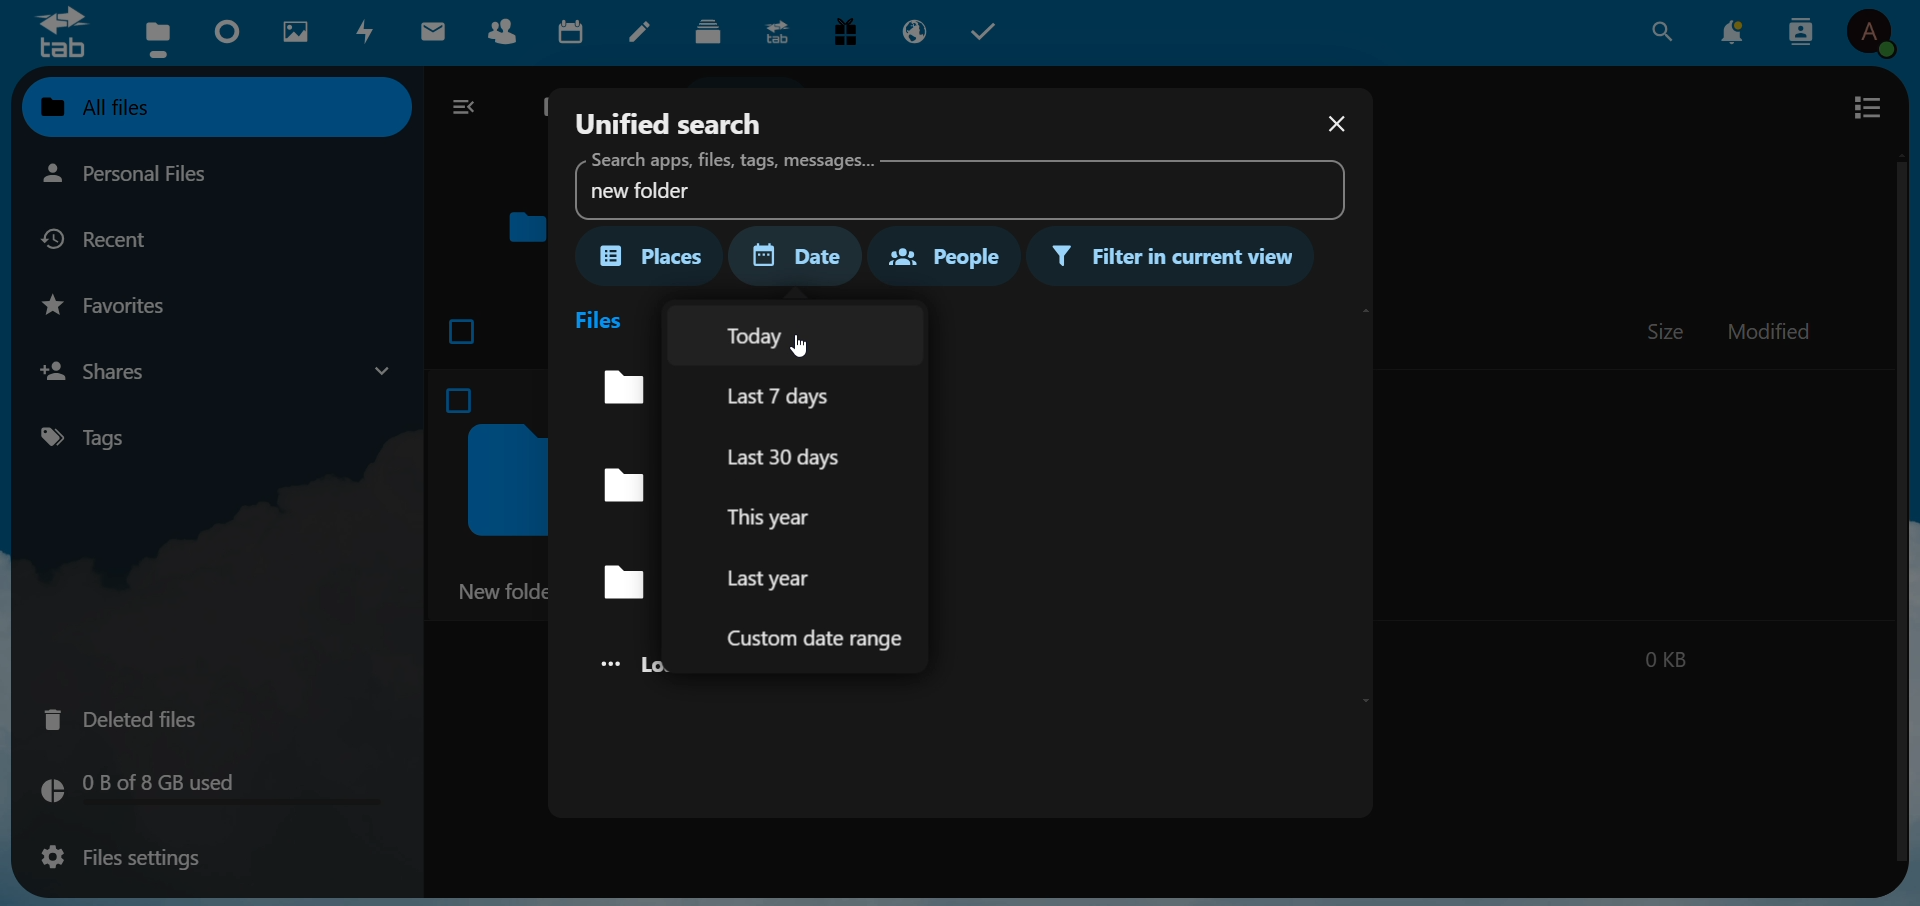 Image resolution: width=1920 pixels, height=906 pixels. I want to click on folder icon, so click(503, 480).